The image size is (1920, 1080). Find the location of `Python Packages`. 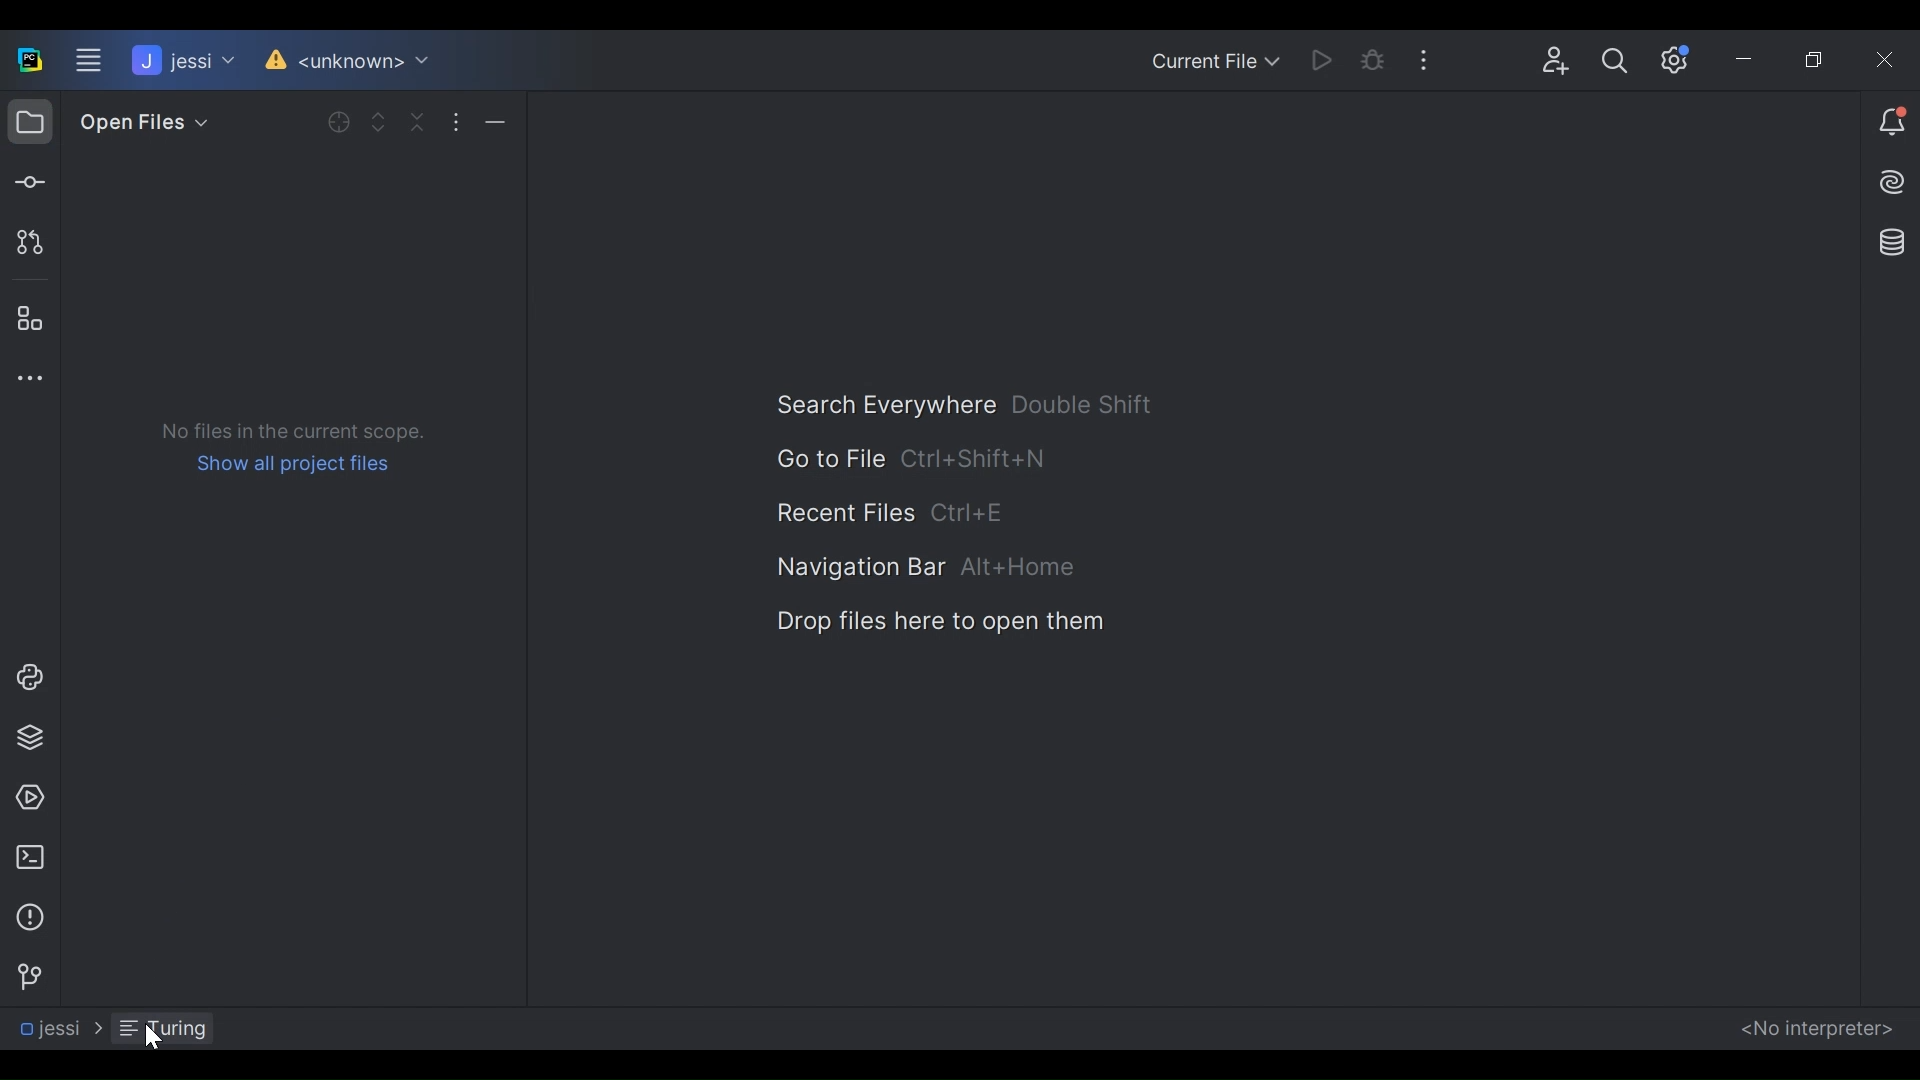

Python Packages is located at coordinates (28, 738).